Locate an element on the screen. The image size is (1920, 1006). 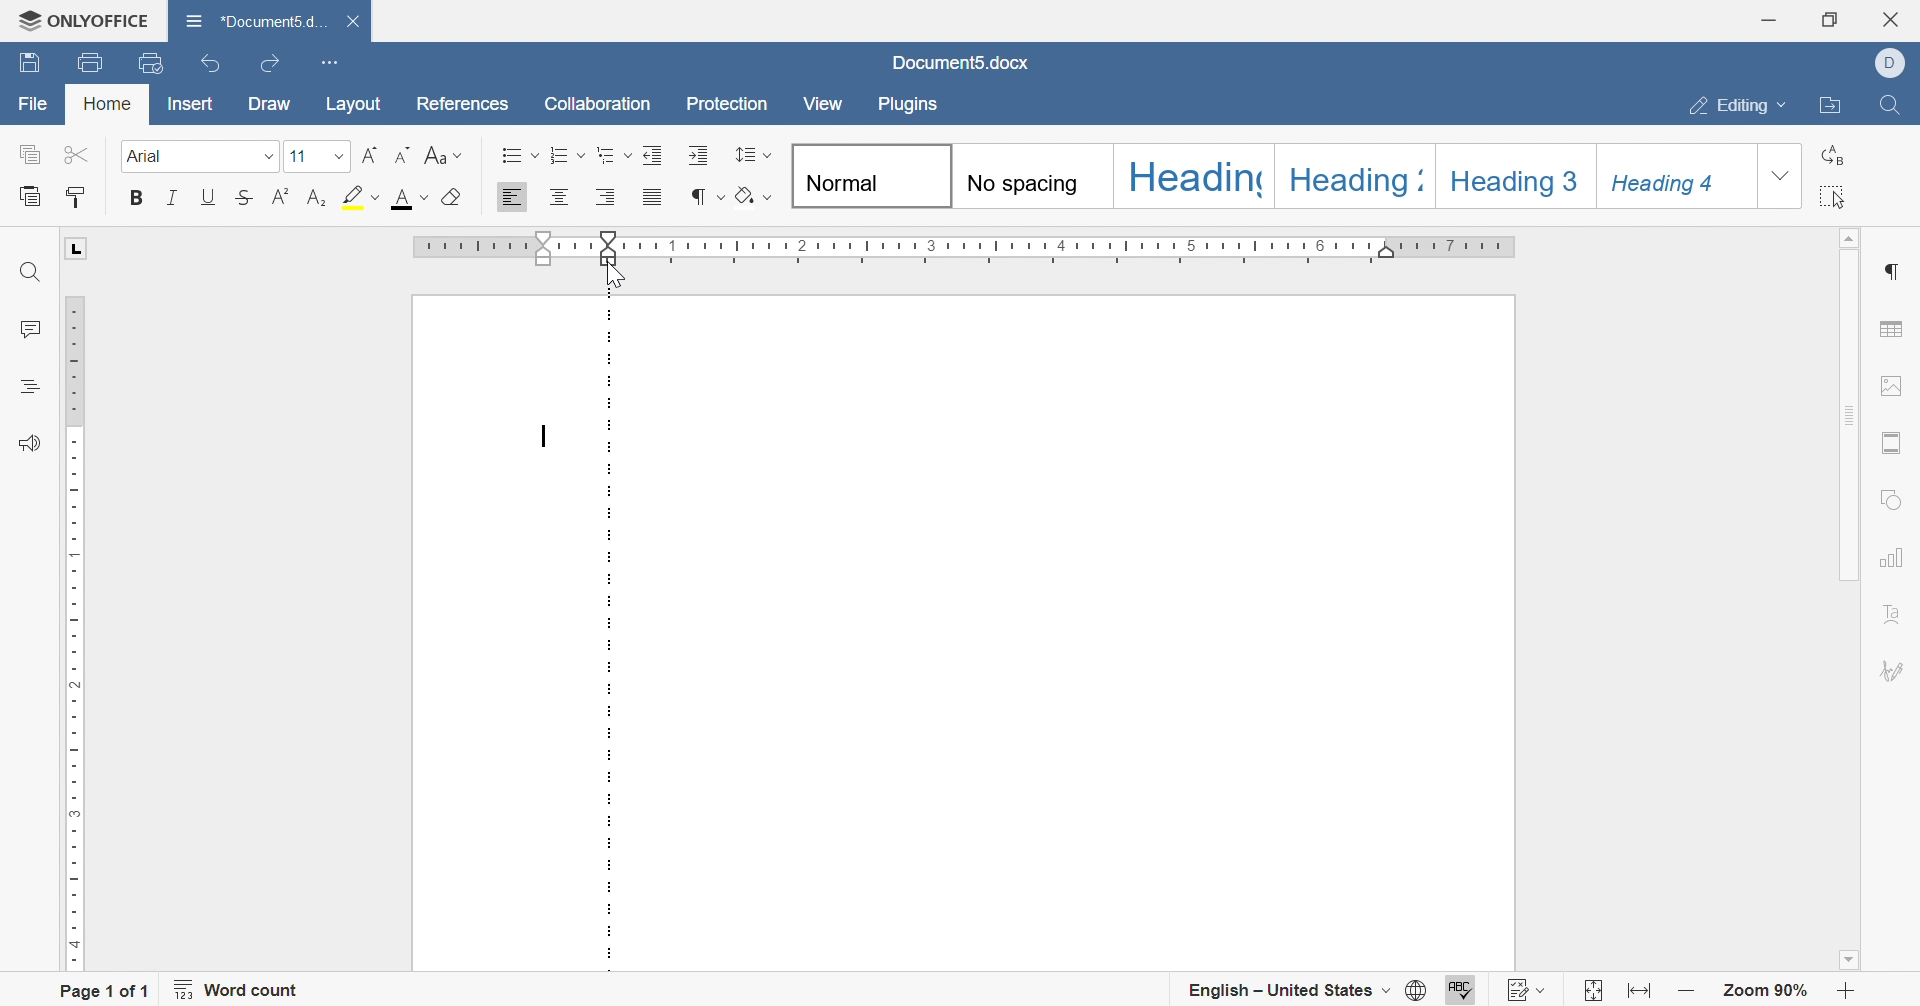
document5.docx is located at coordinates (249, 16).